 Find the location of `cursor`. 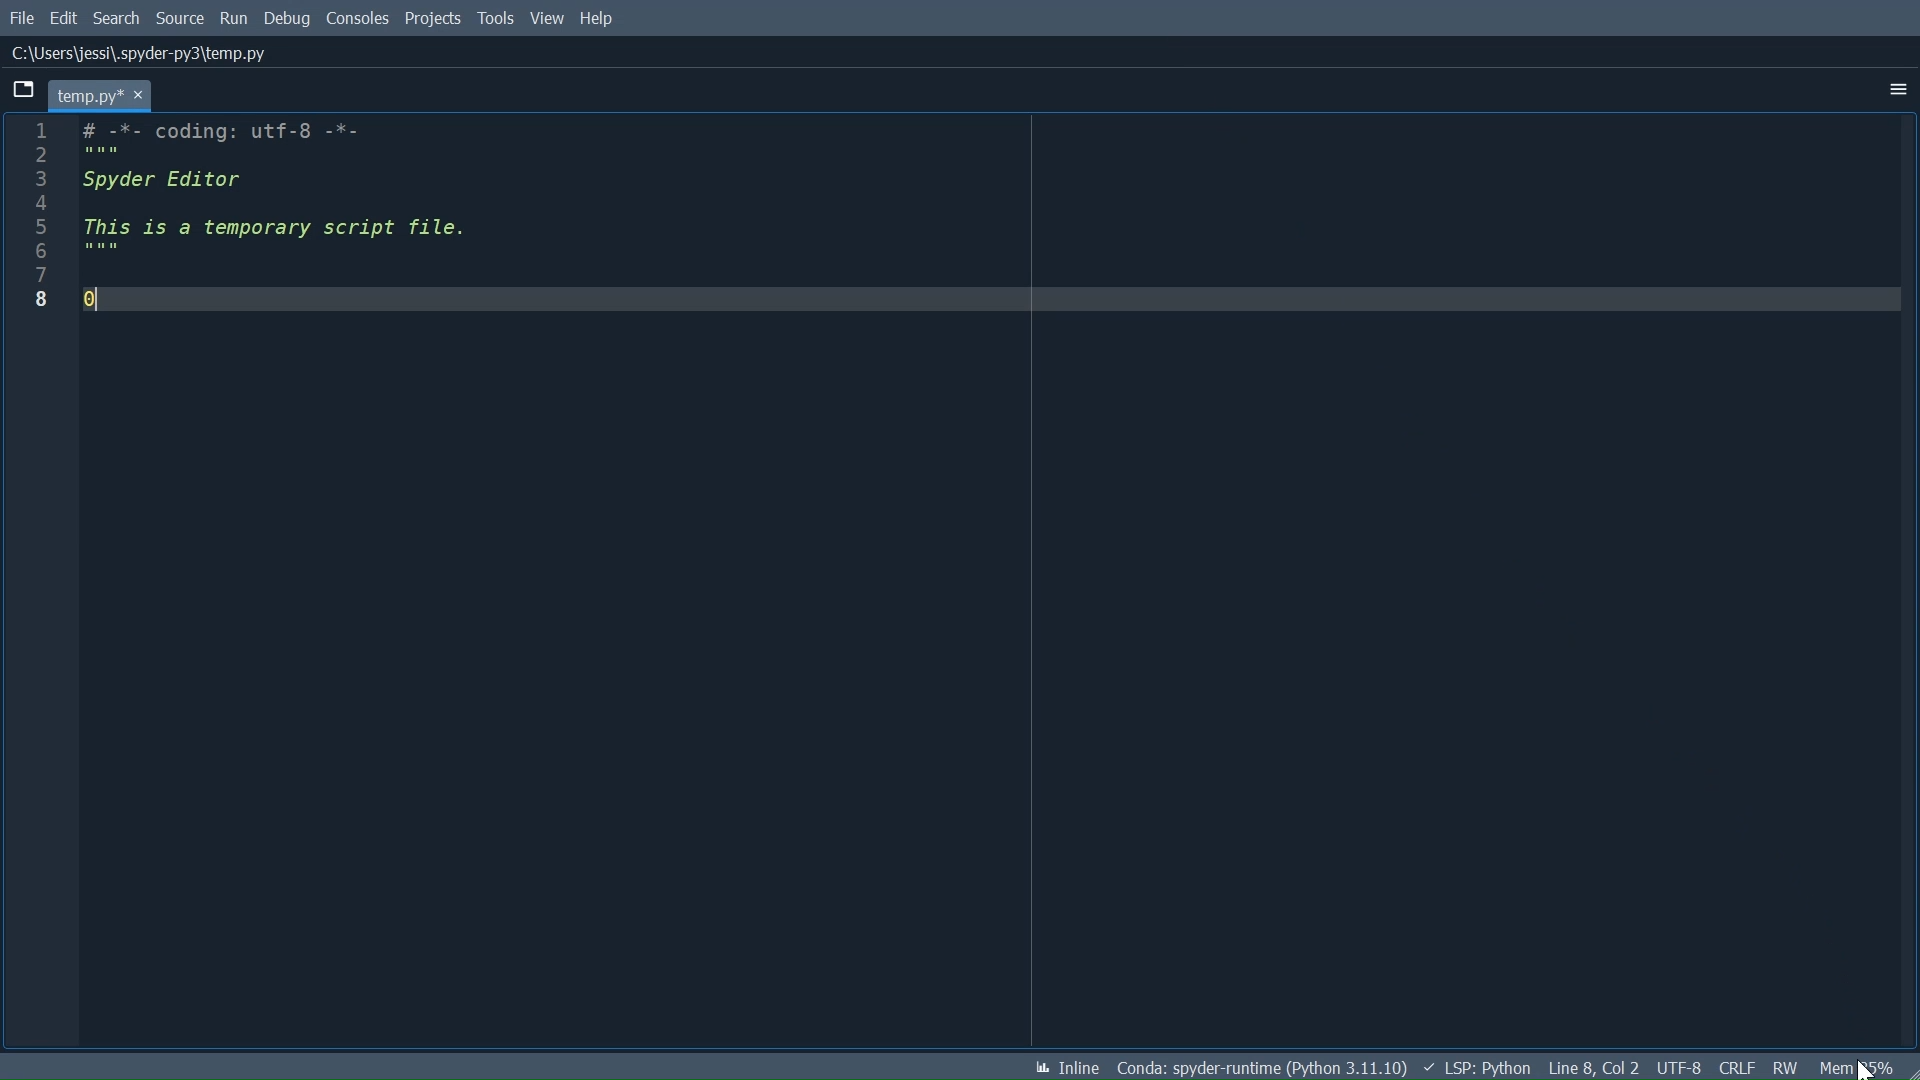

cursor is located at coordinates (1865, 1066).